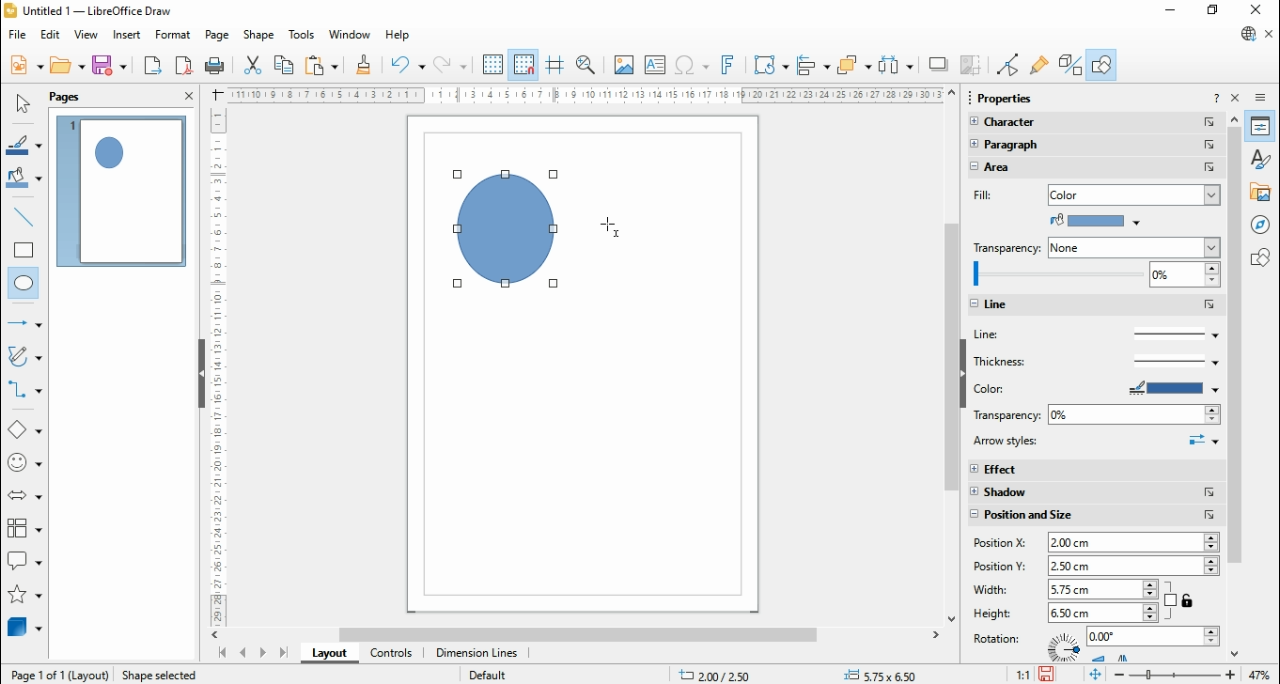 The image size is (1280, 684). Describe the element at coordinates (1263, 256) in the screenshot. I see `shapes` at that location.